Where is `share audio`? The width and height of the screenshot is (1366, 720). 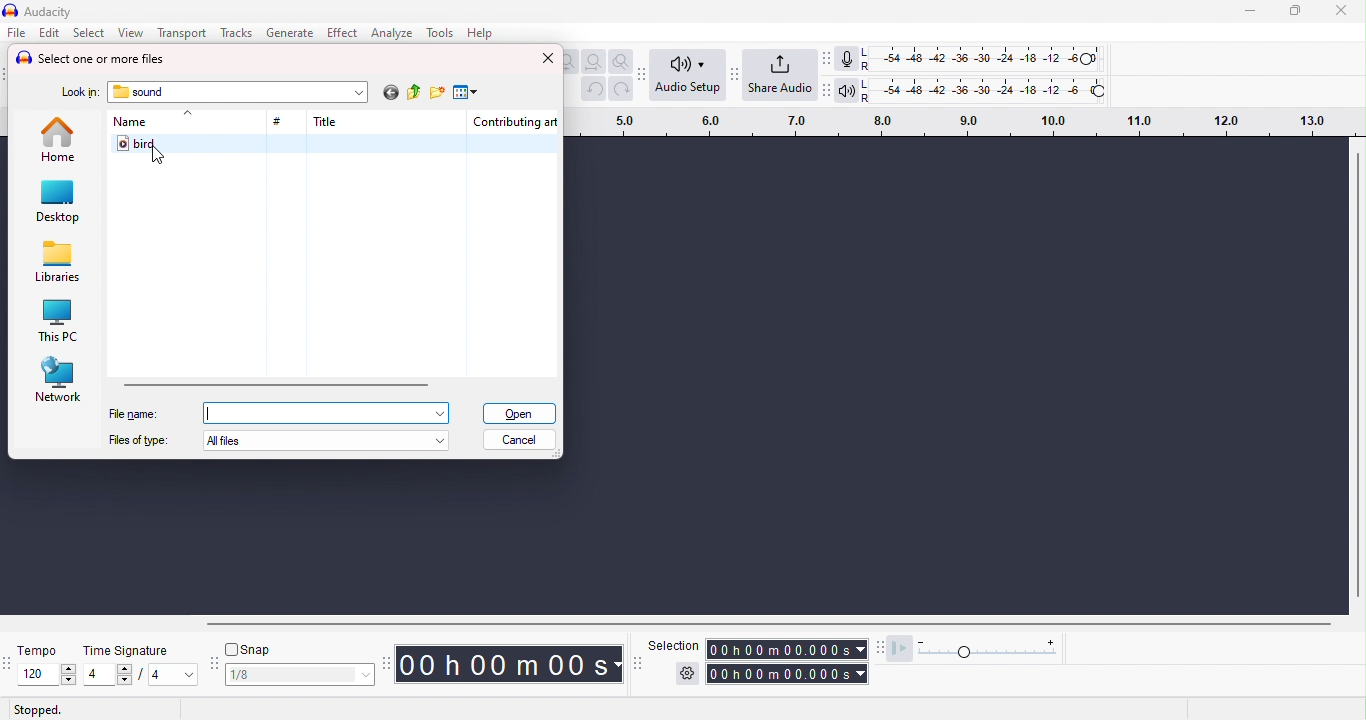
share audio is located at coordinates (780, 75).